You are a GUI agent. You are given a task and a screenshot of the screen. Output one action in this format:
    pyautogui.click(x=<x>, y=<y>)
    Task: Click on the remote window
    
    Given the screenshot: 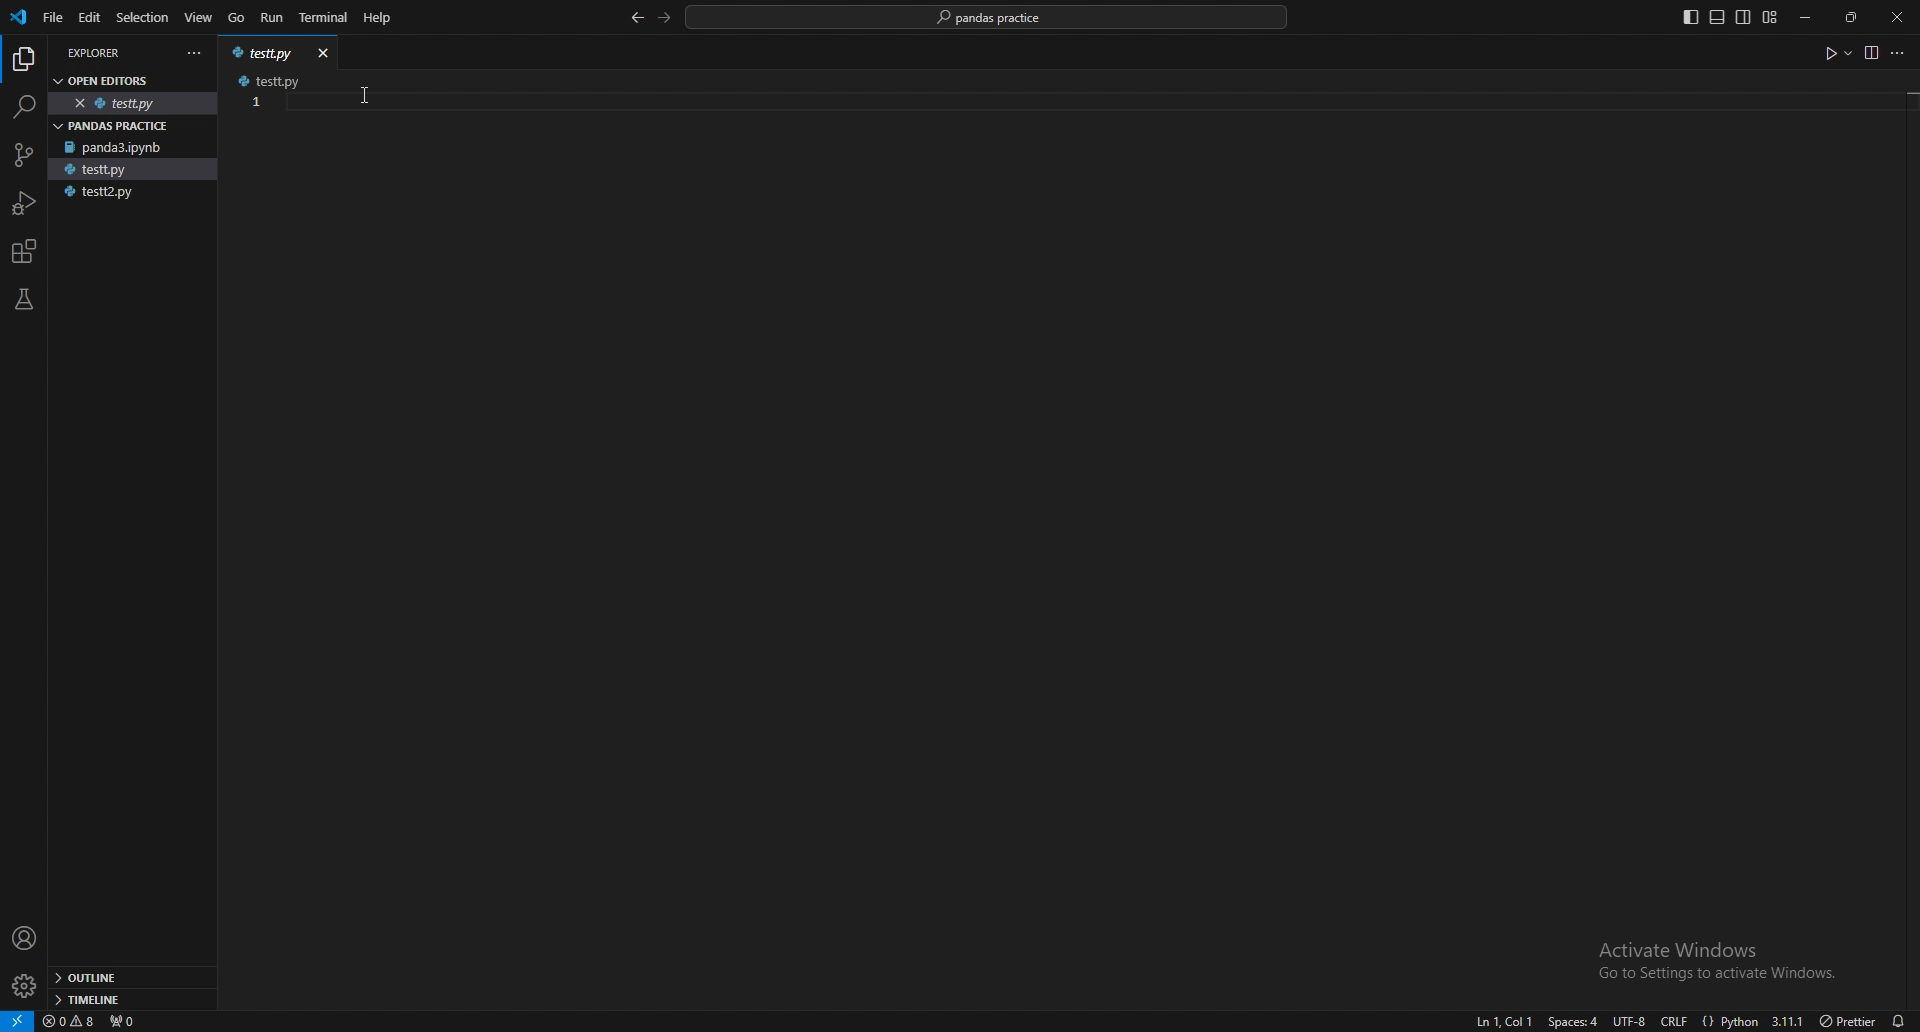 What is the action you would take?
    pyautogui.click(x=17, y=1020)
    